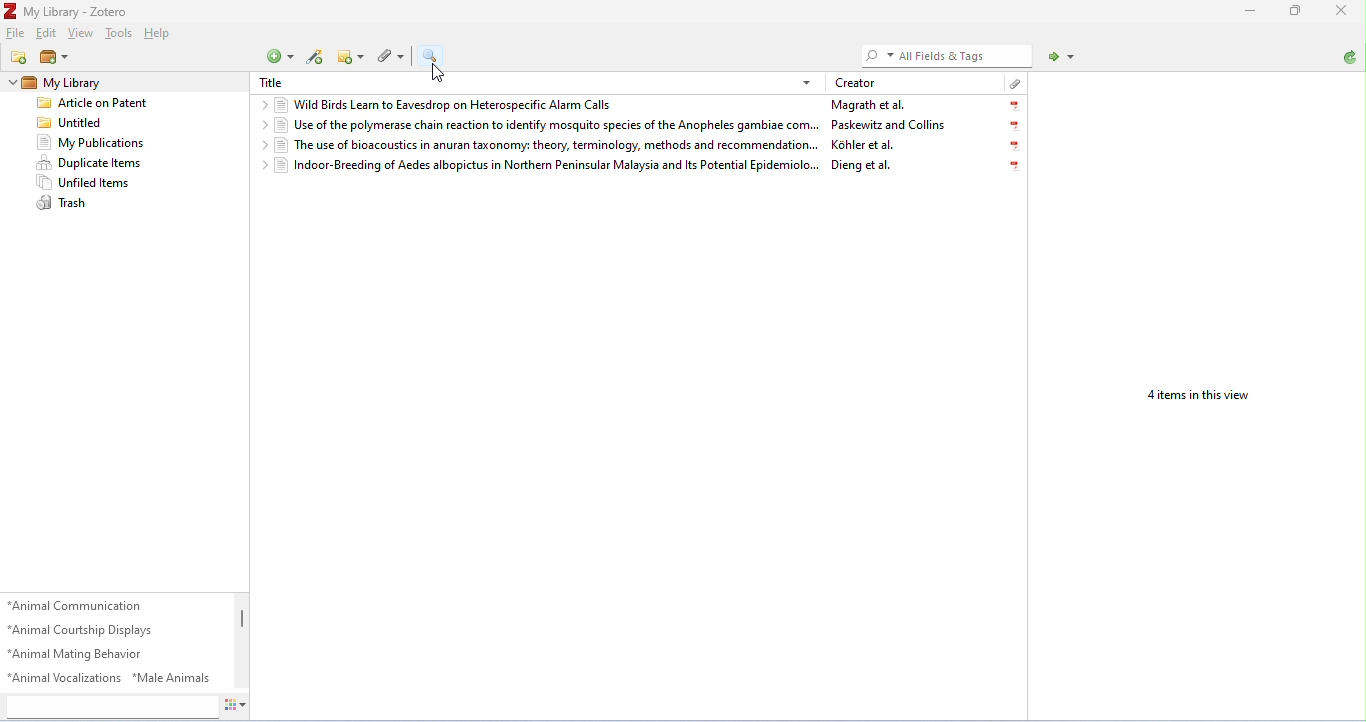 Image resolution: width=1366 pixels, height=722 pixels. Describe the element at coordinates (20, 57) in the screenshot. I see `new collection` at that location.